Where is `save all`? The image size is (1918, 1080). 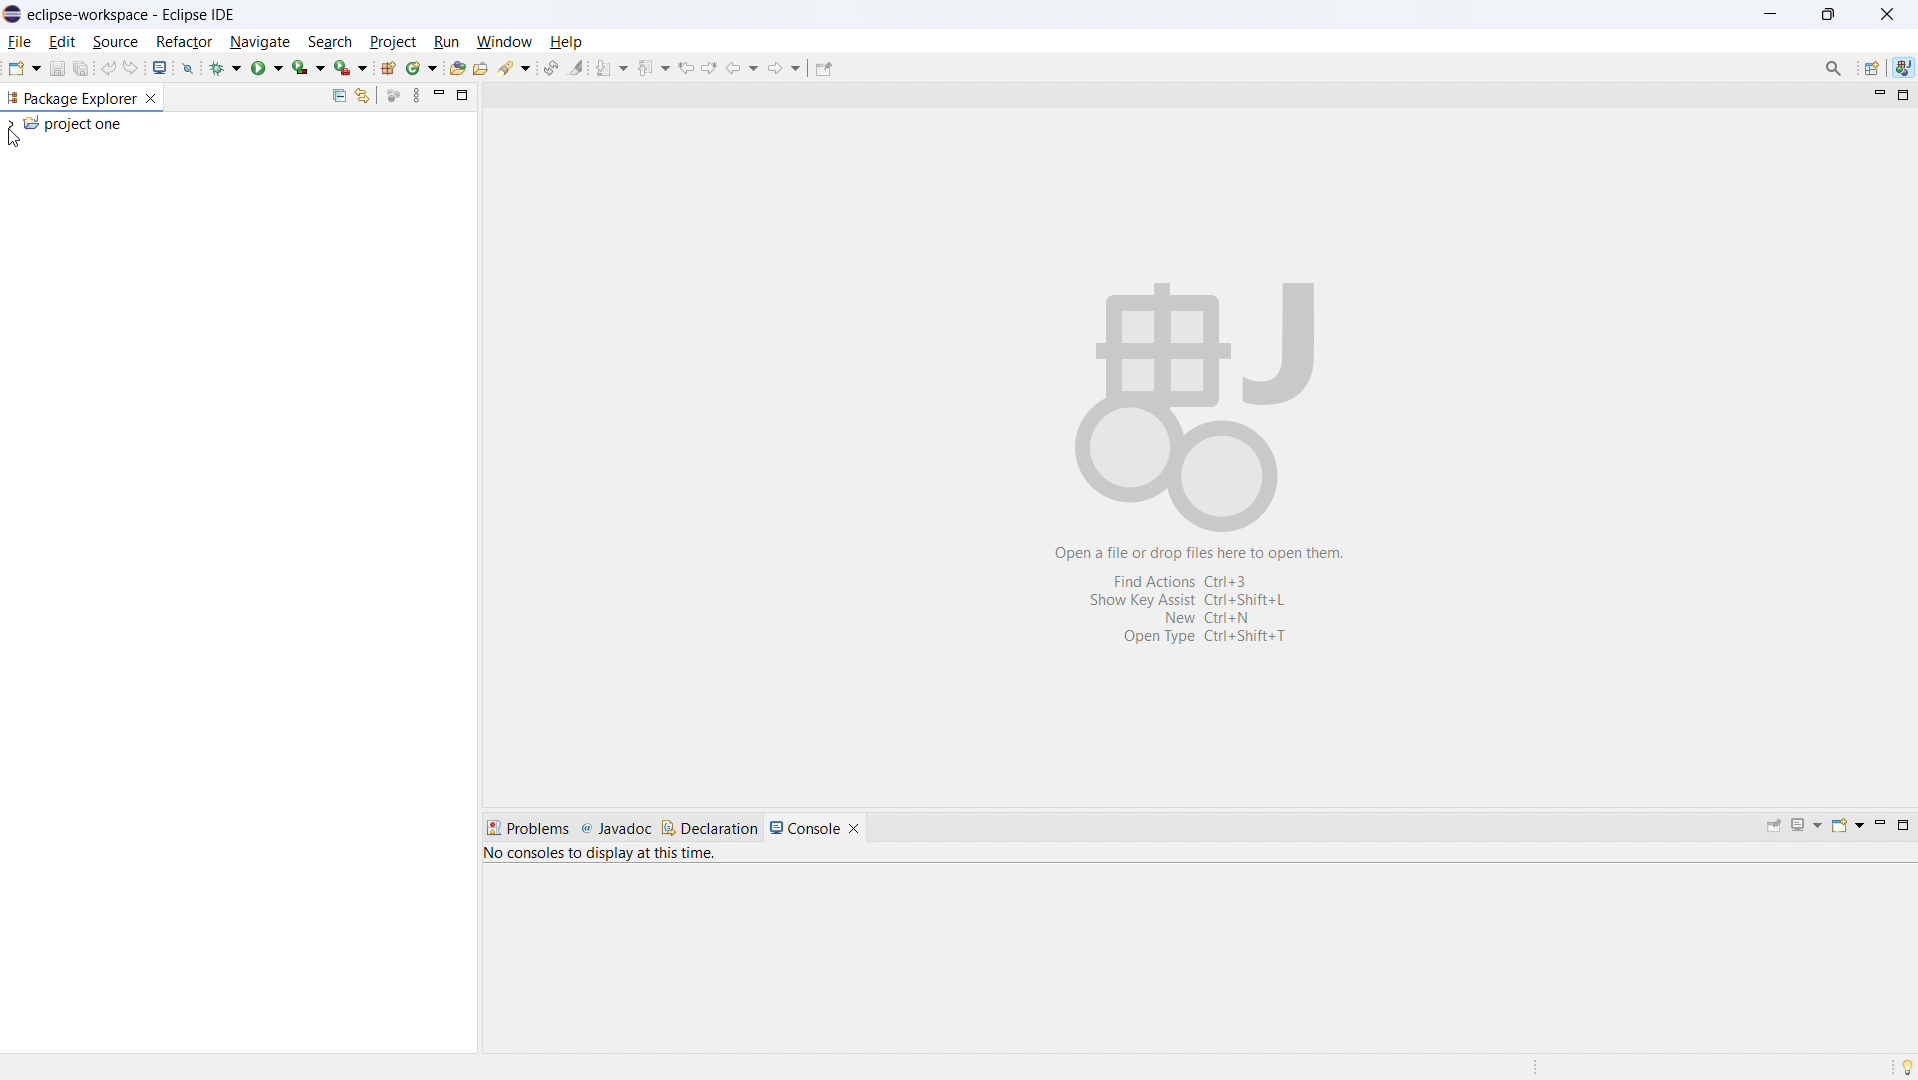
save all is located at coordinates (82, 68).